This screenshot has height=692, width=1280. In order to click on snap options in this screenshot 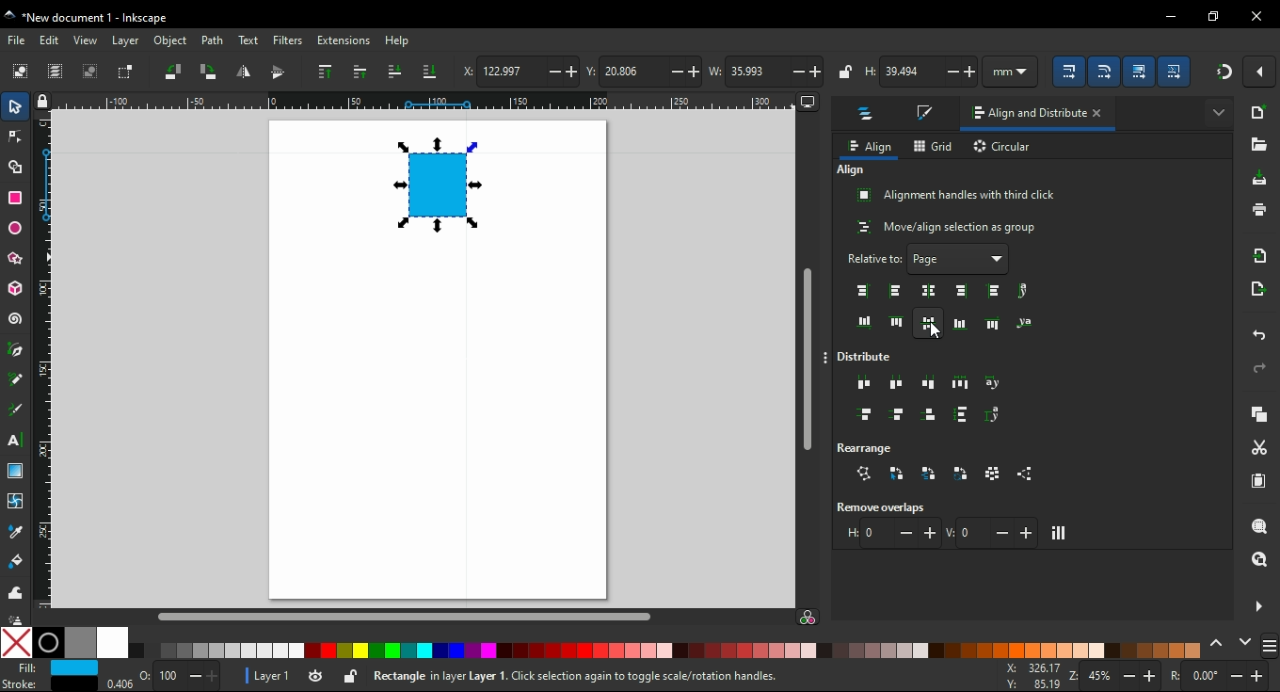, I will do `click(1261, 72)`.